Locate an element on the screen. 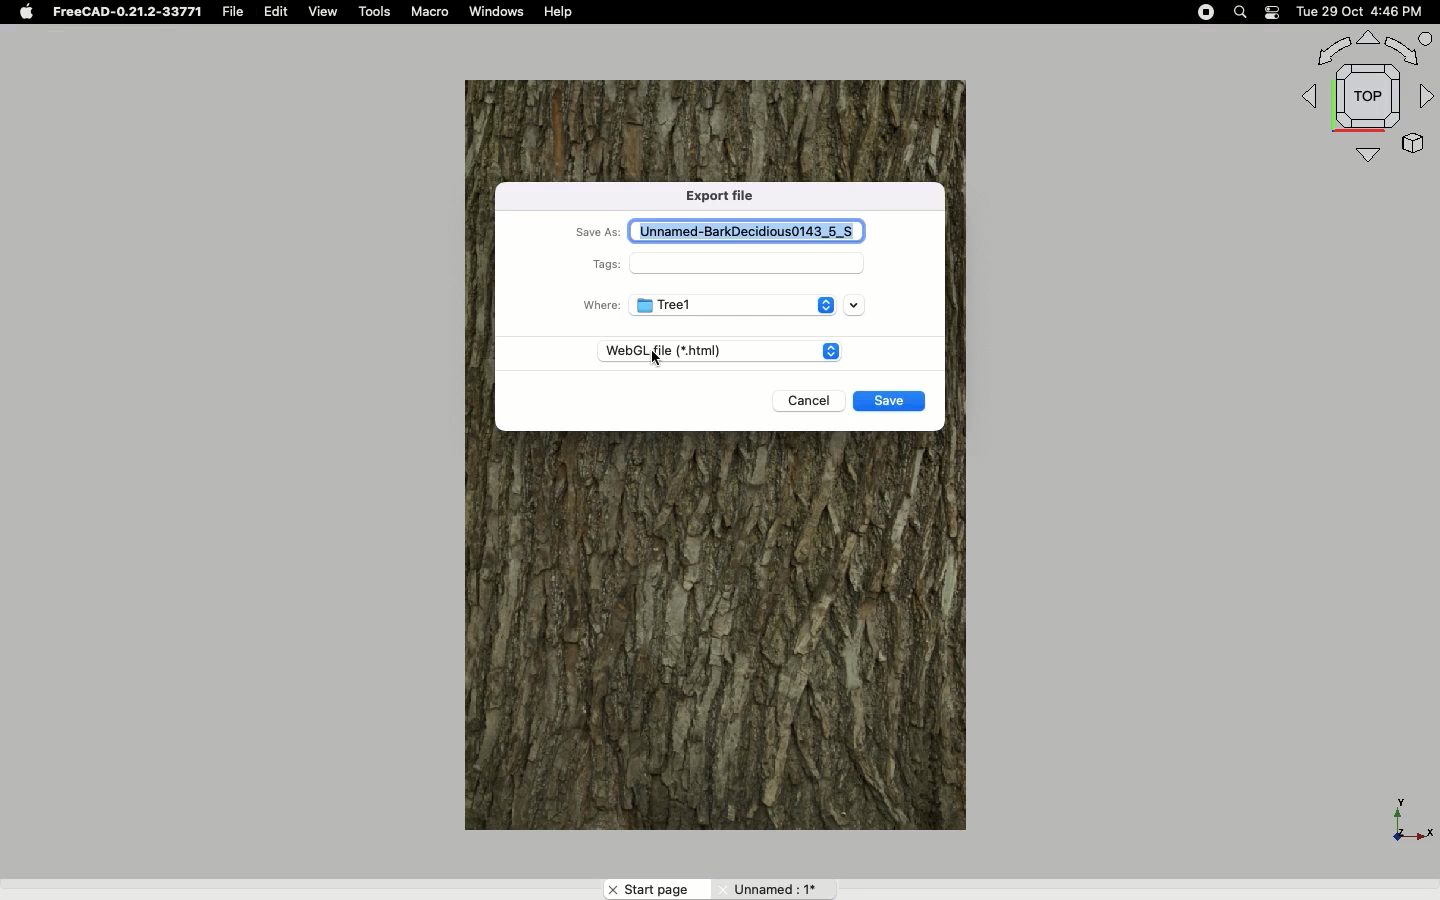  Apple logo is located at coordinates (25, 12).